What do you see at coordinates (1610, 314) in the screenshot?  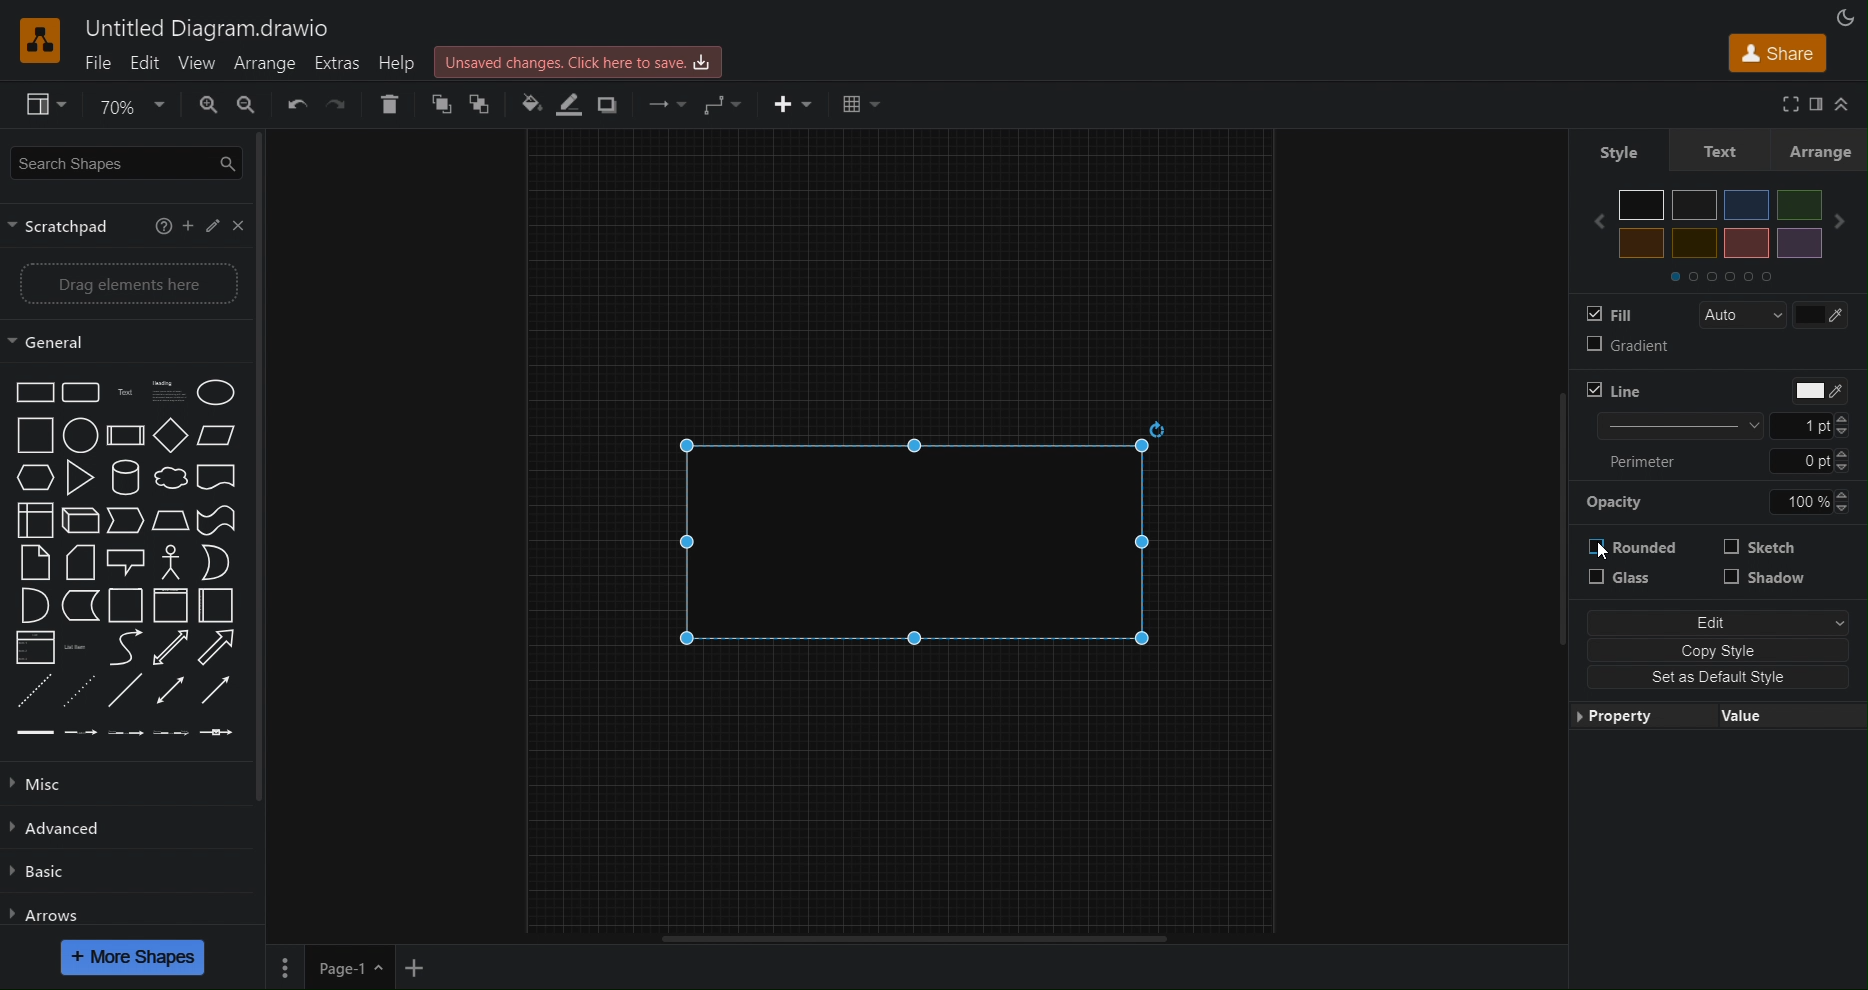 I see `Fill` at bounding box center [1610, 314].